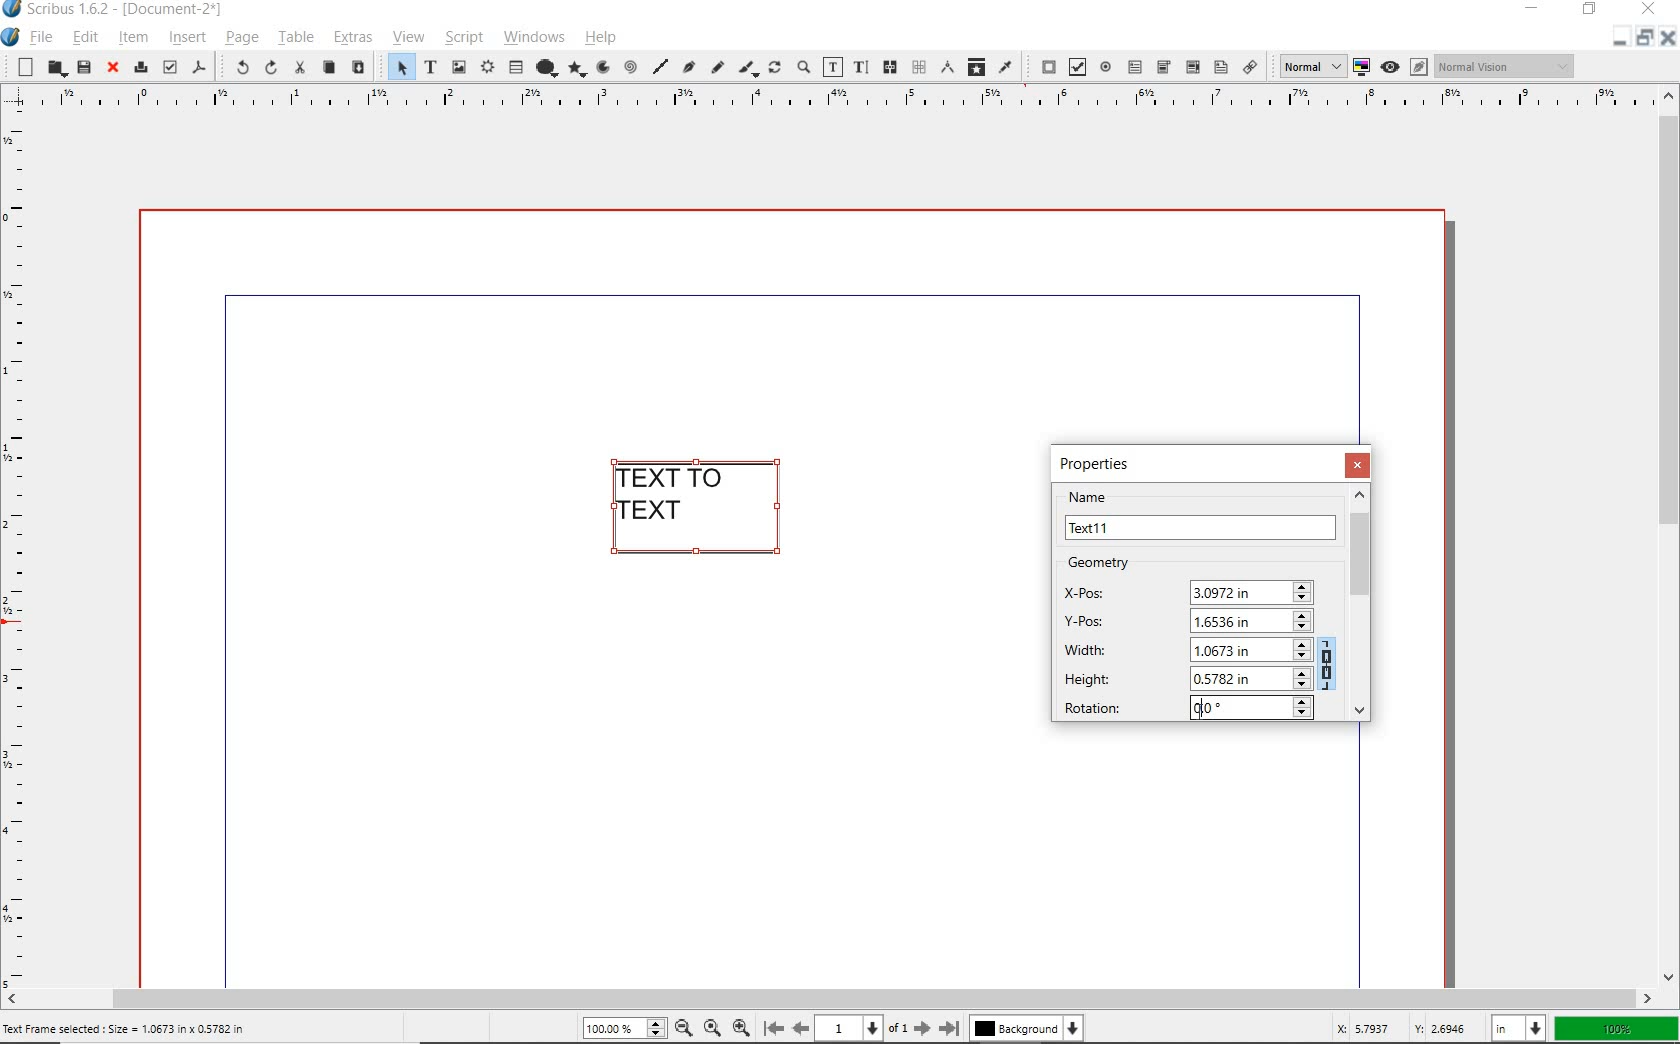 The height and width of the screenshot is (1044, 1680). What do you see at coordinates (298, 68) in the screenshot?
I see `cut` at bounding box center [298, 68].